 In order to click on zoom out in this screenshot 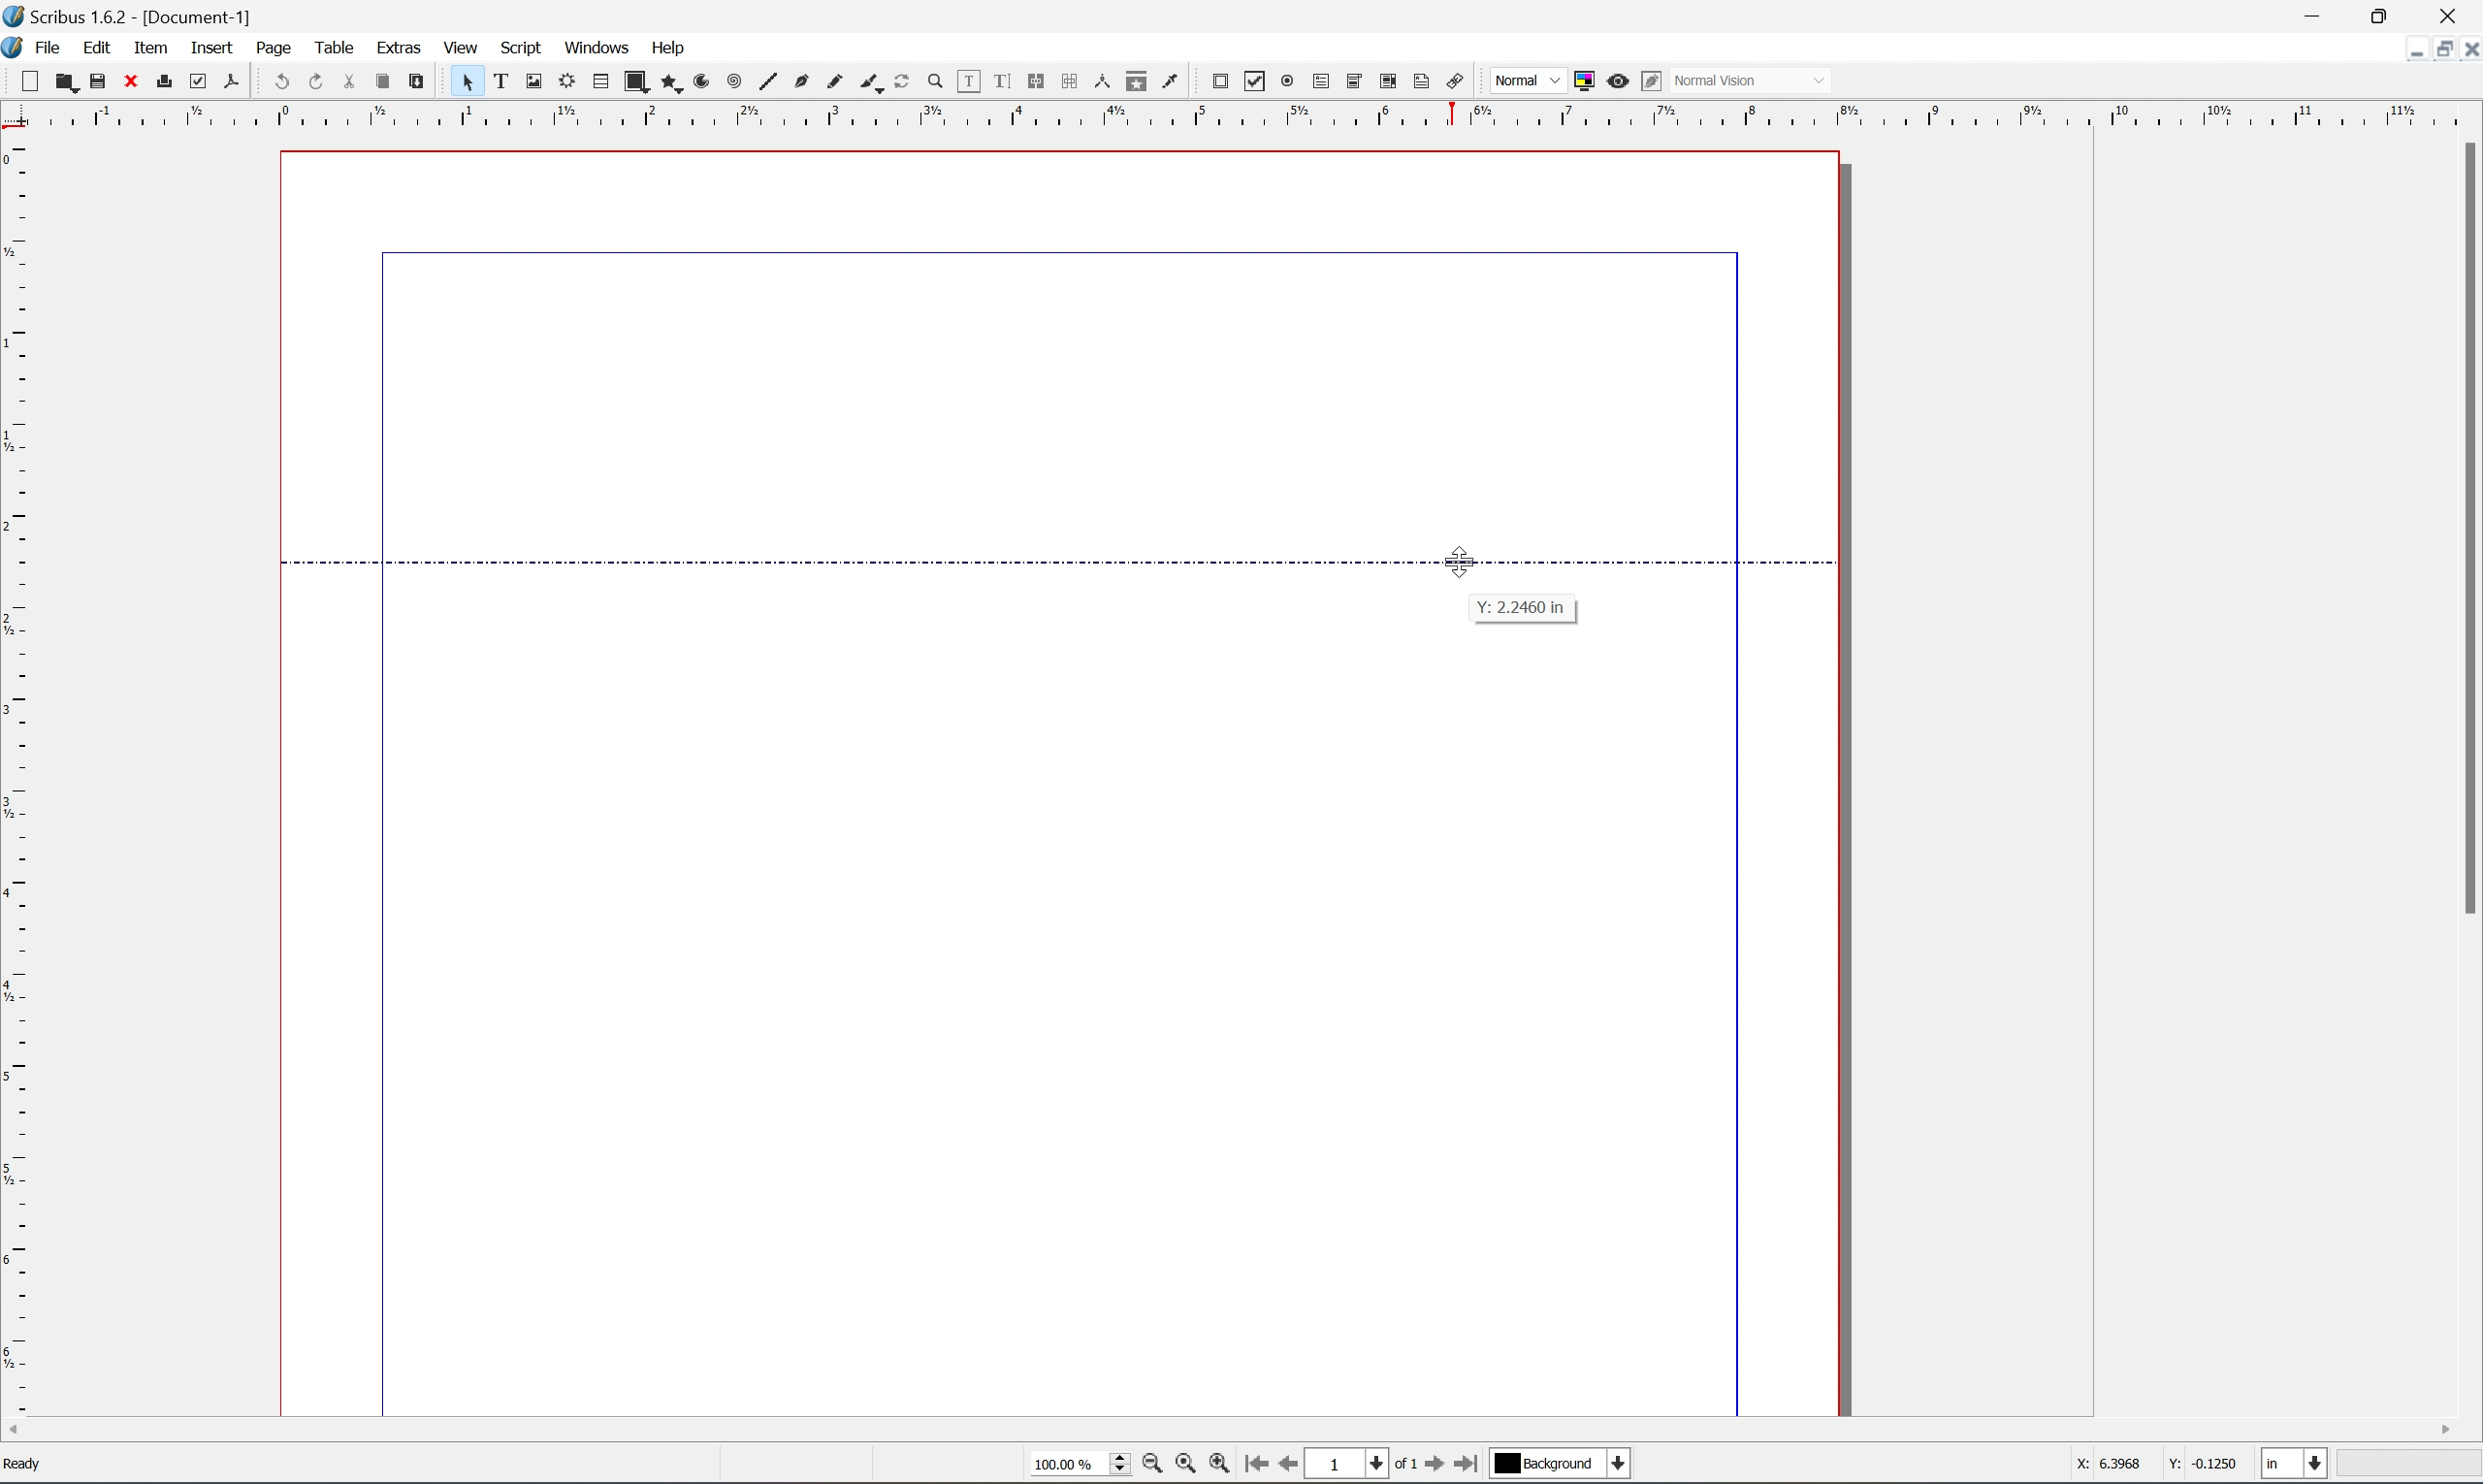, I will do `click(1153, 1467)`.